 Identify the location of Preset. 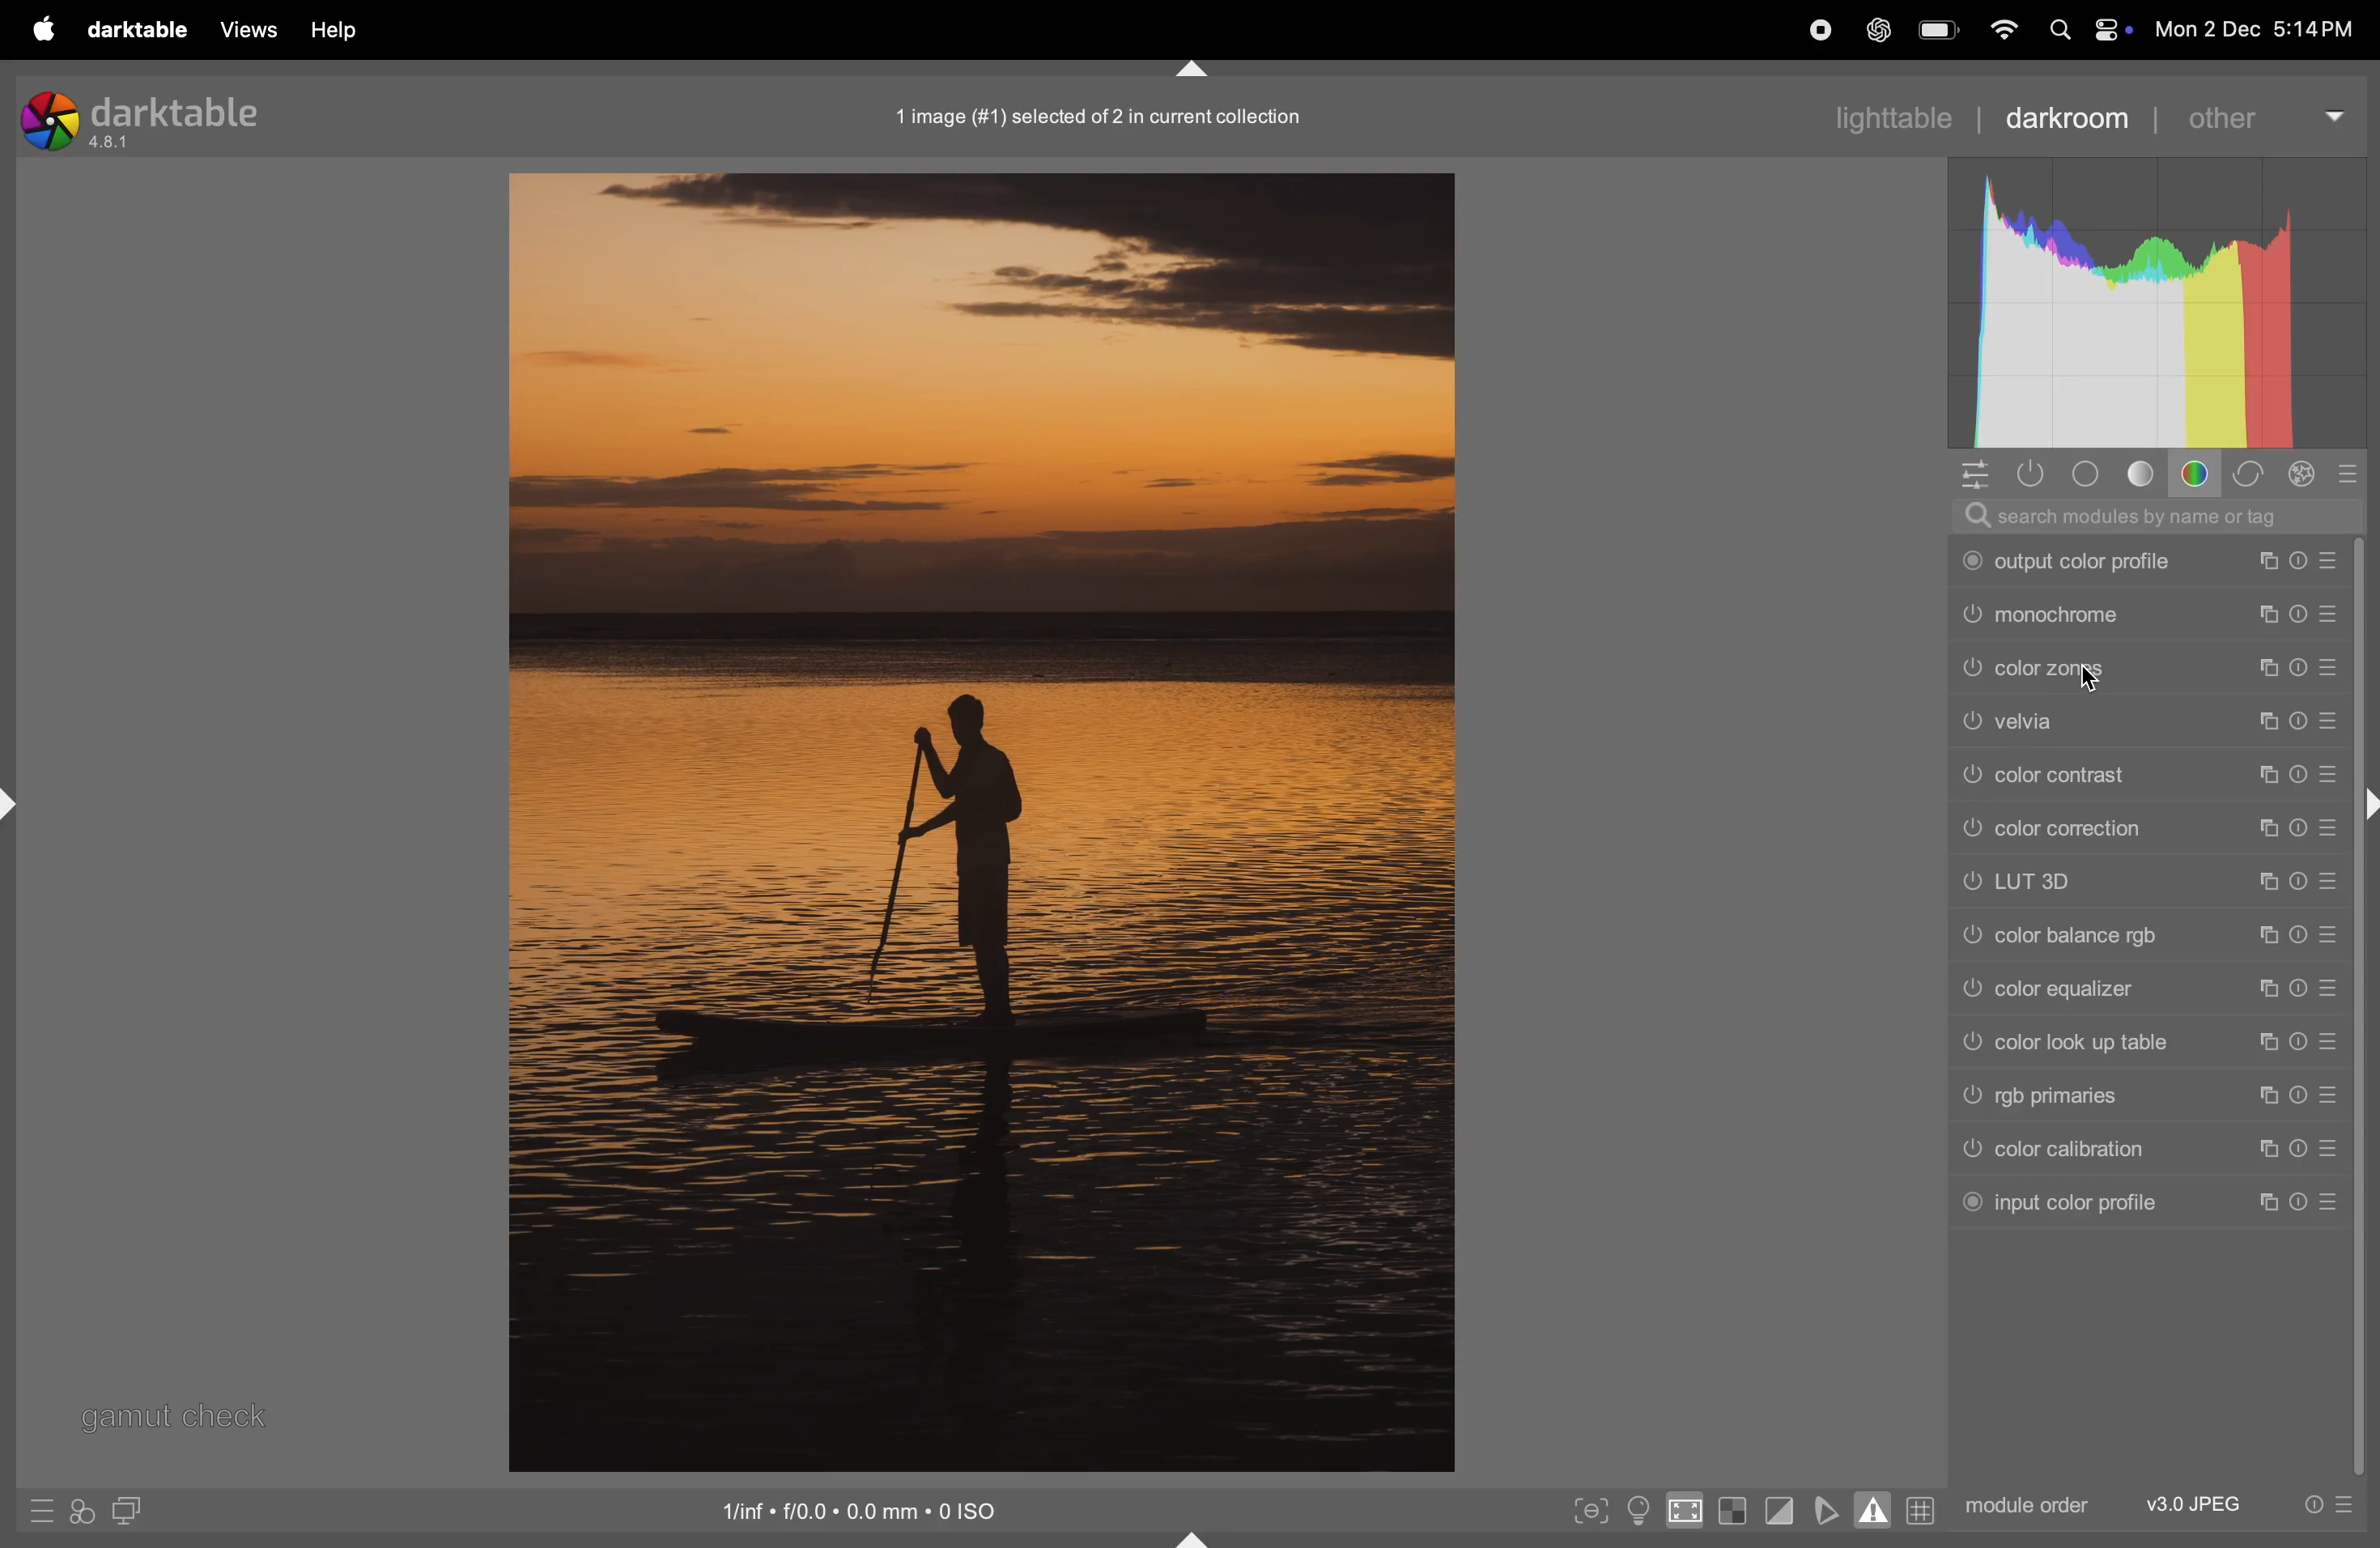
(2330, 989).